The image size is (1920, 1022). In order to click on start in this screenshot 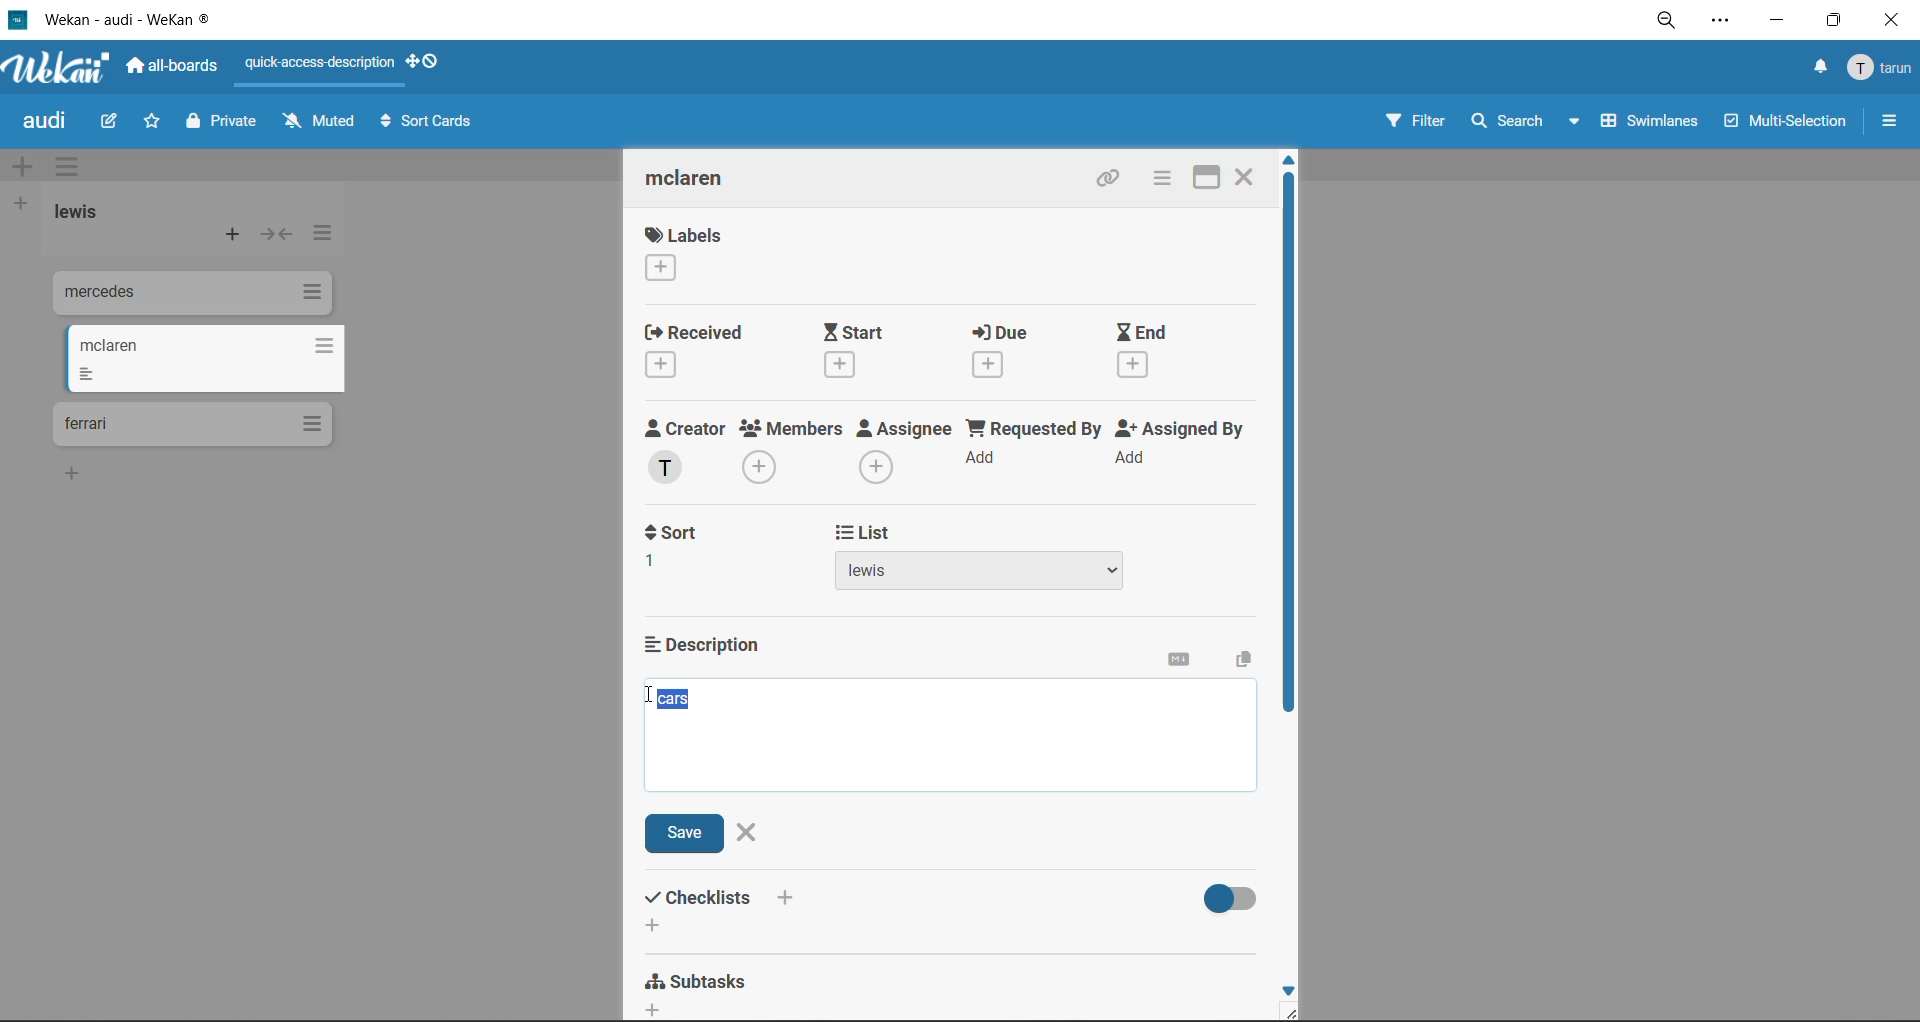, I will do `click(861, 350)`.